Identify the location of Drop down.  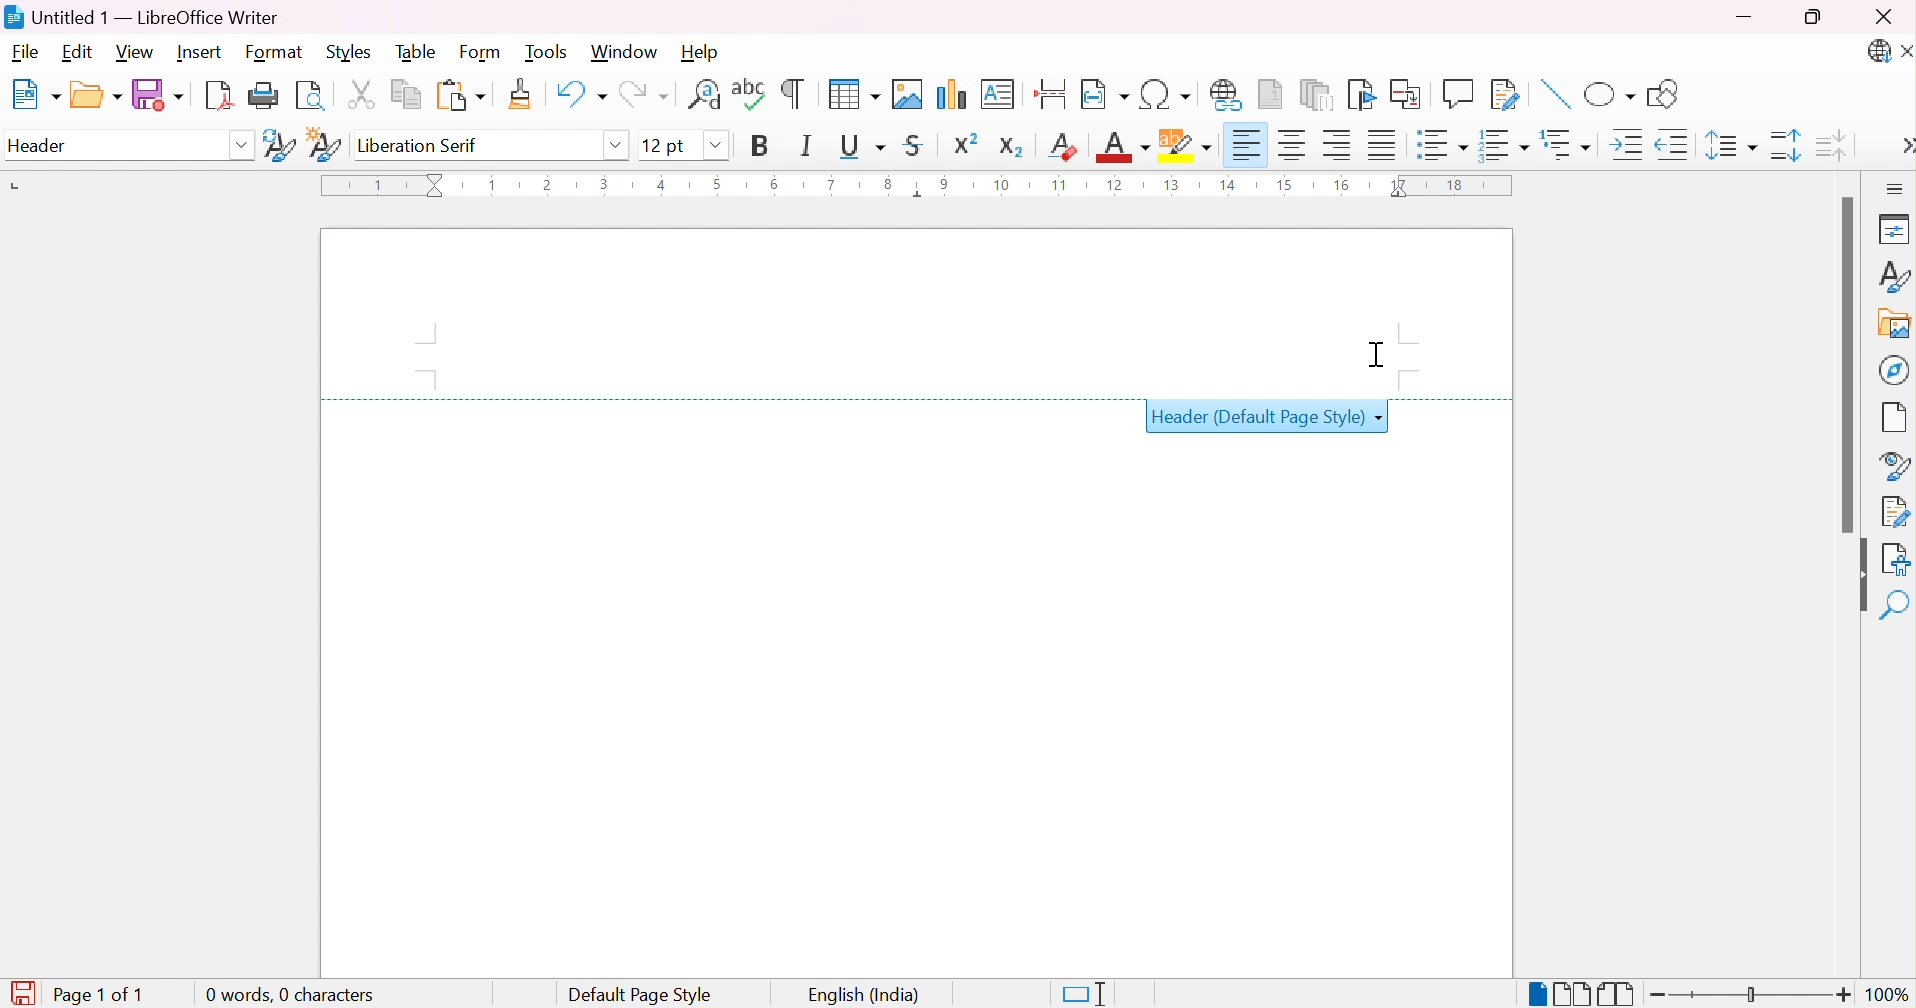
(620, 148).